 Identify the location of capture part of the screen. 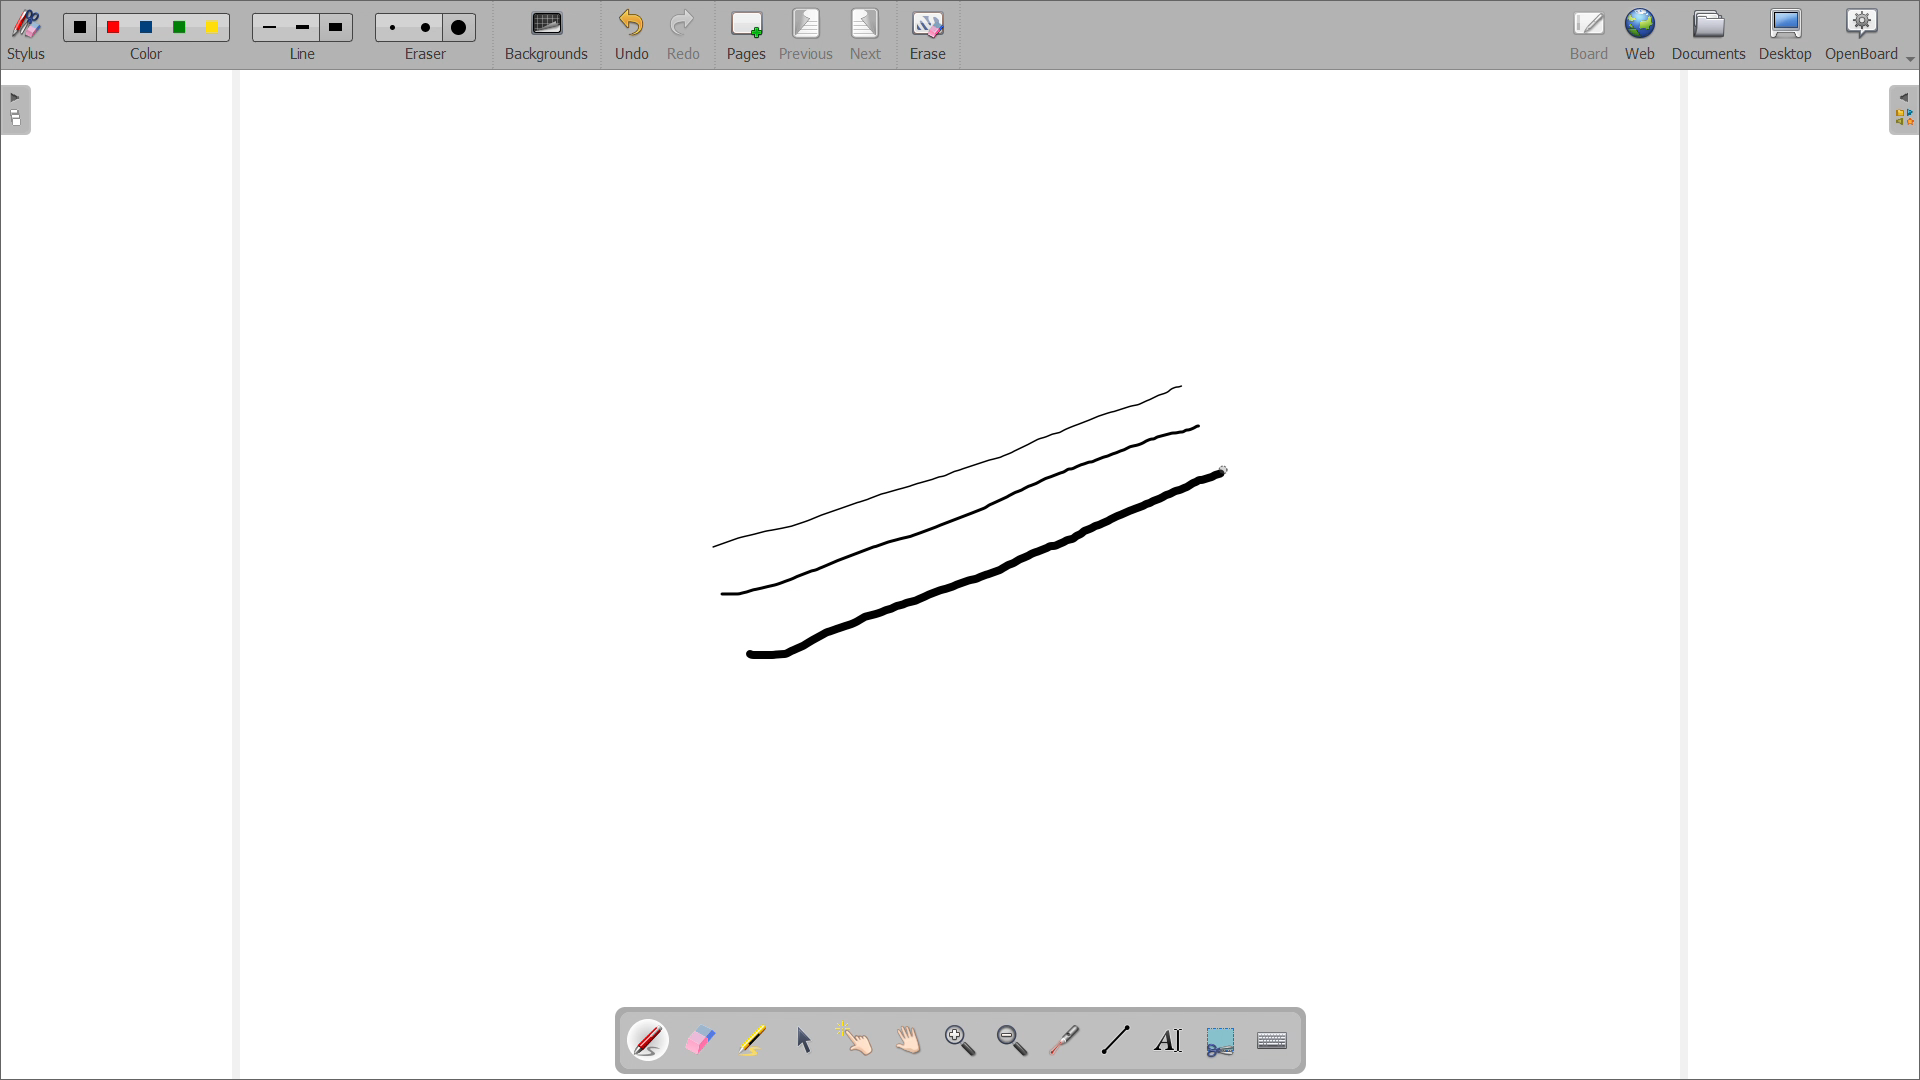
(1221, 1041).